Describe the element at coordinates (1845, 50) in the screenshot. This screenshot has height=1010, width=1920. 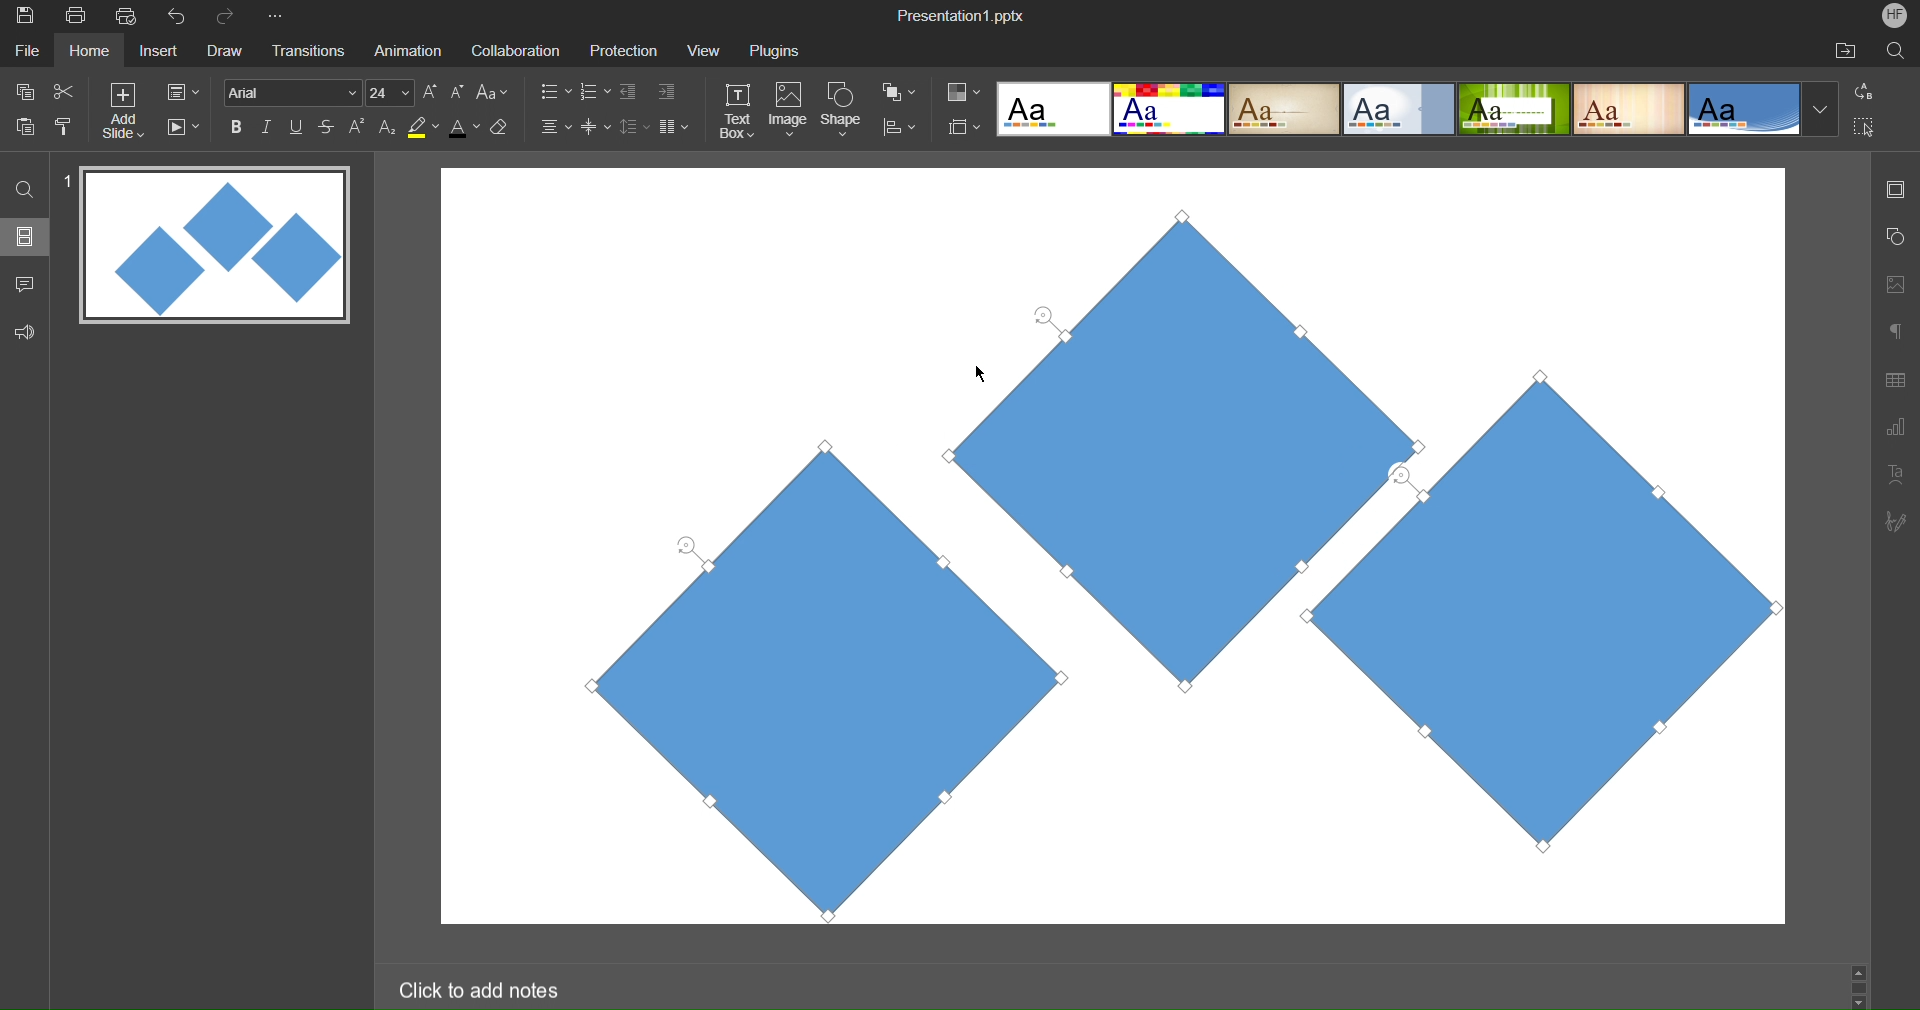
I see `open file location` at that location.